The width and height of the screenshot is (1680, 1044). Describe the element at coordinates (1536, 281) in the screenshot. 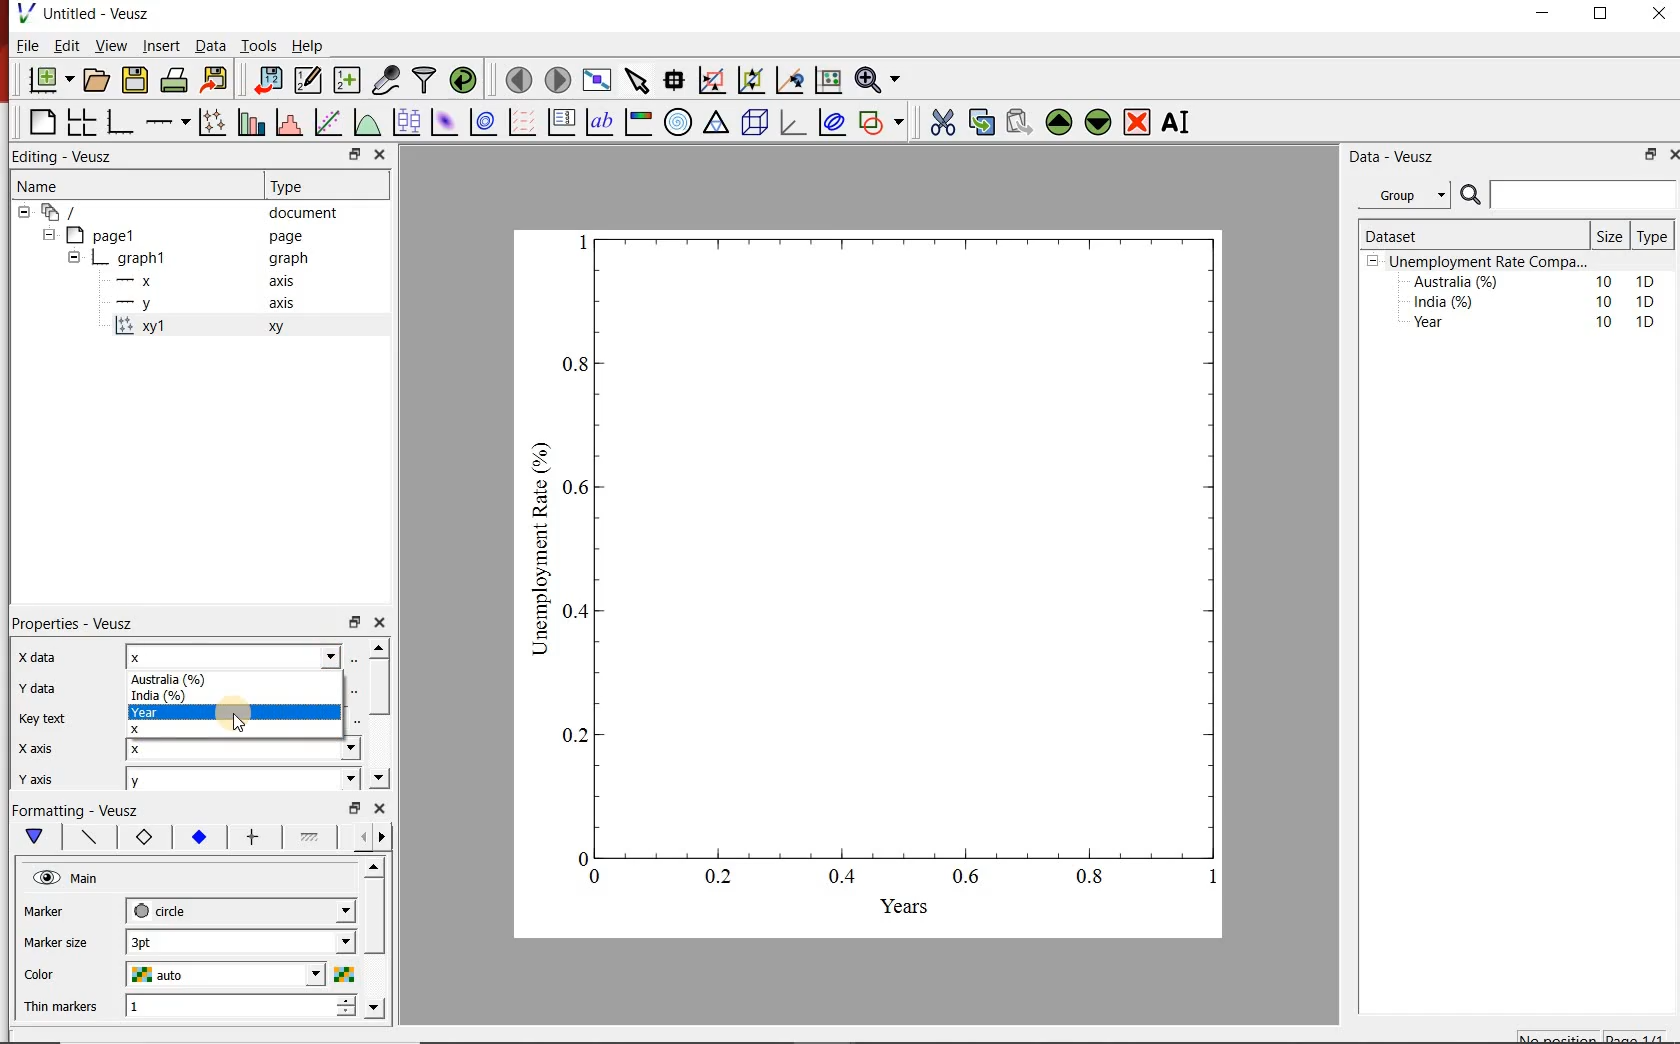

I see `Australia (%) 10 1D` at that location.